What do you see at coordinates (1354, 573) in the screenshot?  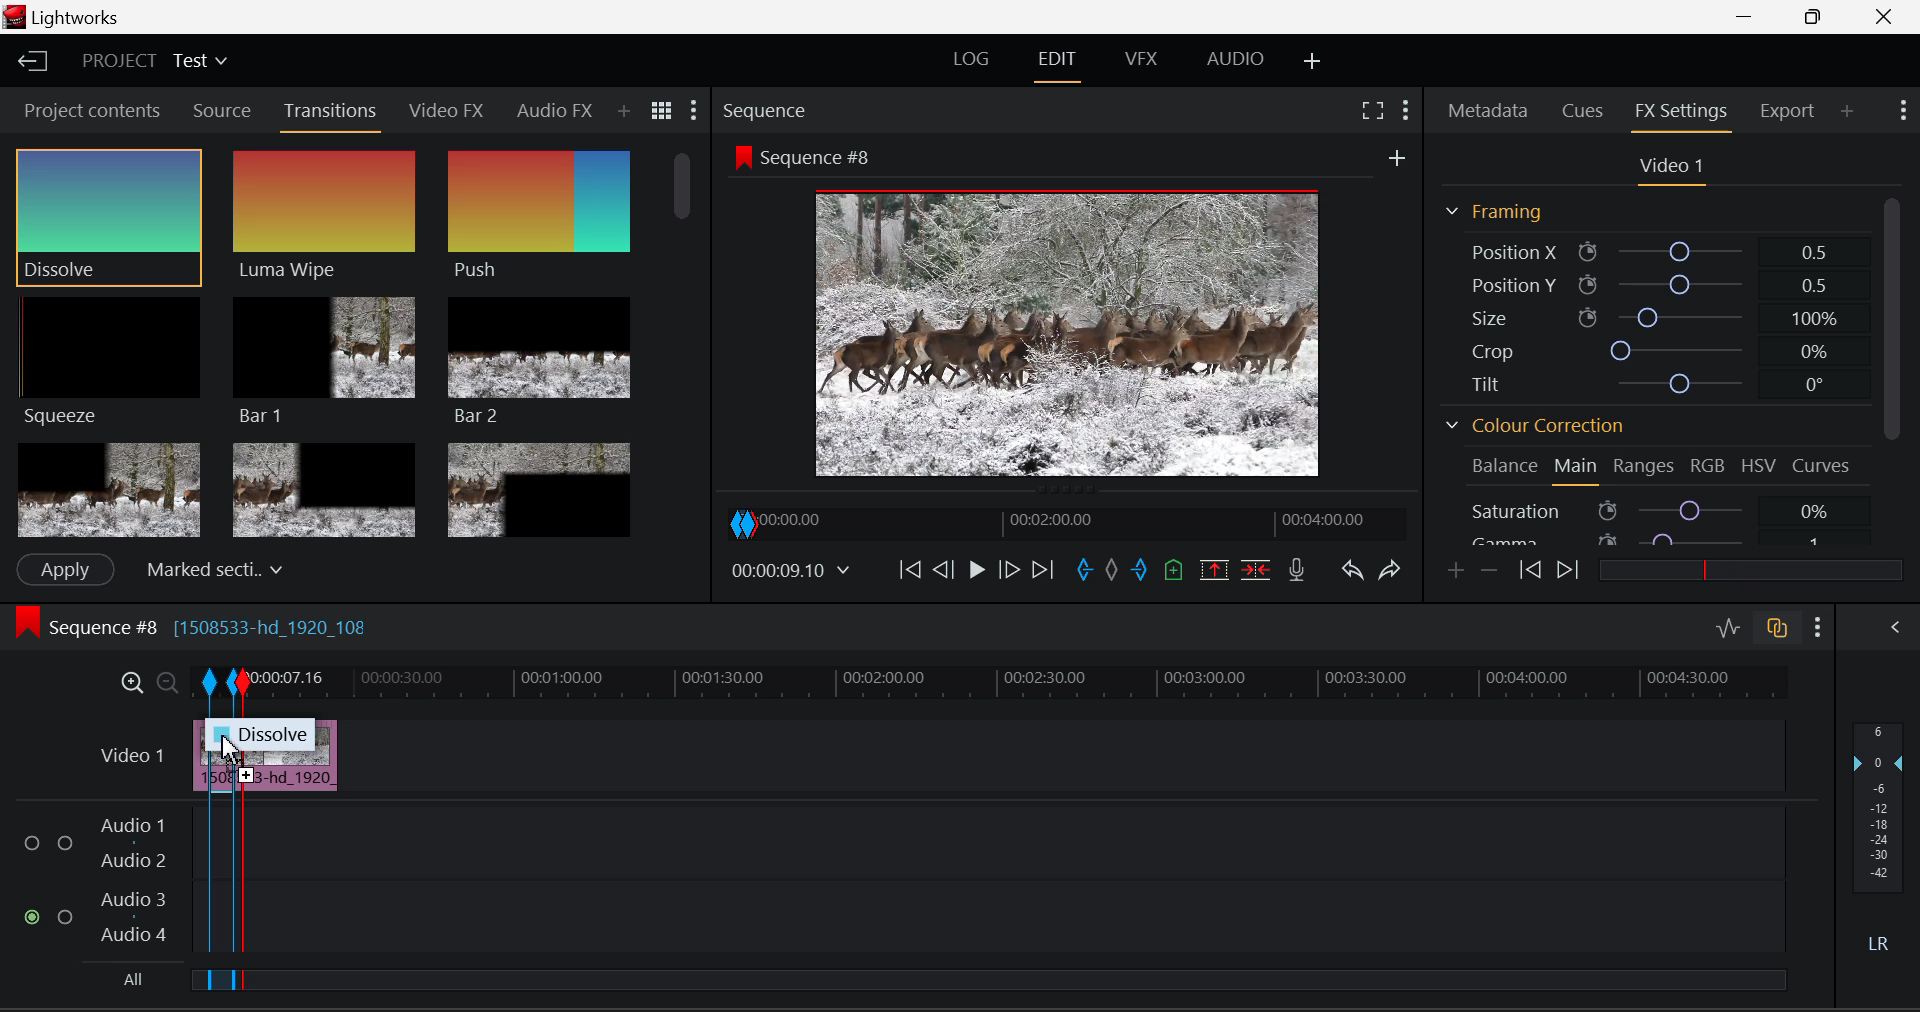 I see `Undo` at bounding box center [1354, 573].